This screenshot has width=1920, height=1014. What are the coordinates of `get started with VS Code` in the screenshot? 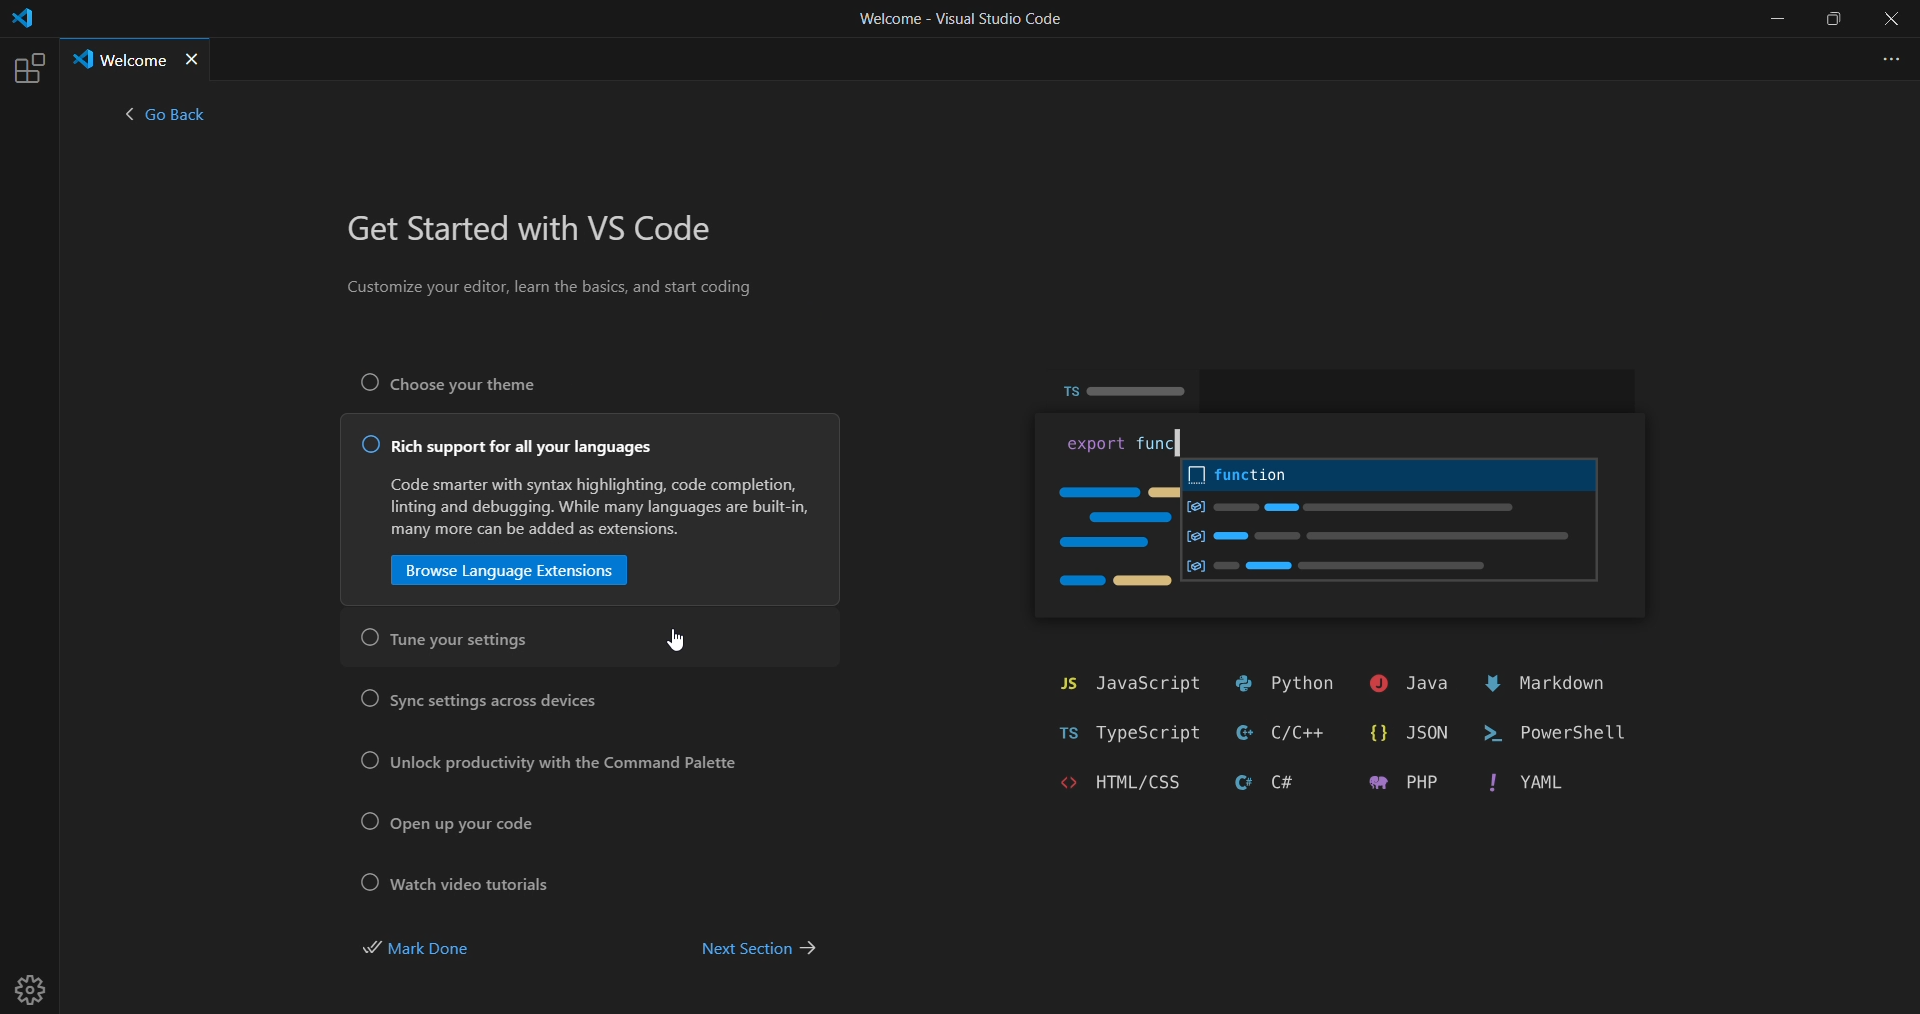 It's located at (539, 231).